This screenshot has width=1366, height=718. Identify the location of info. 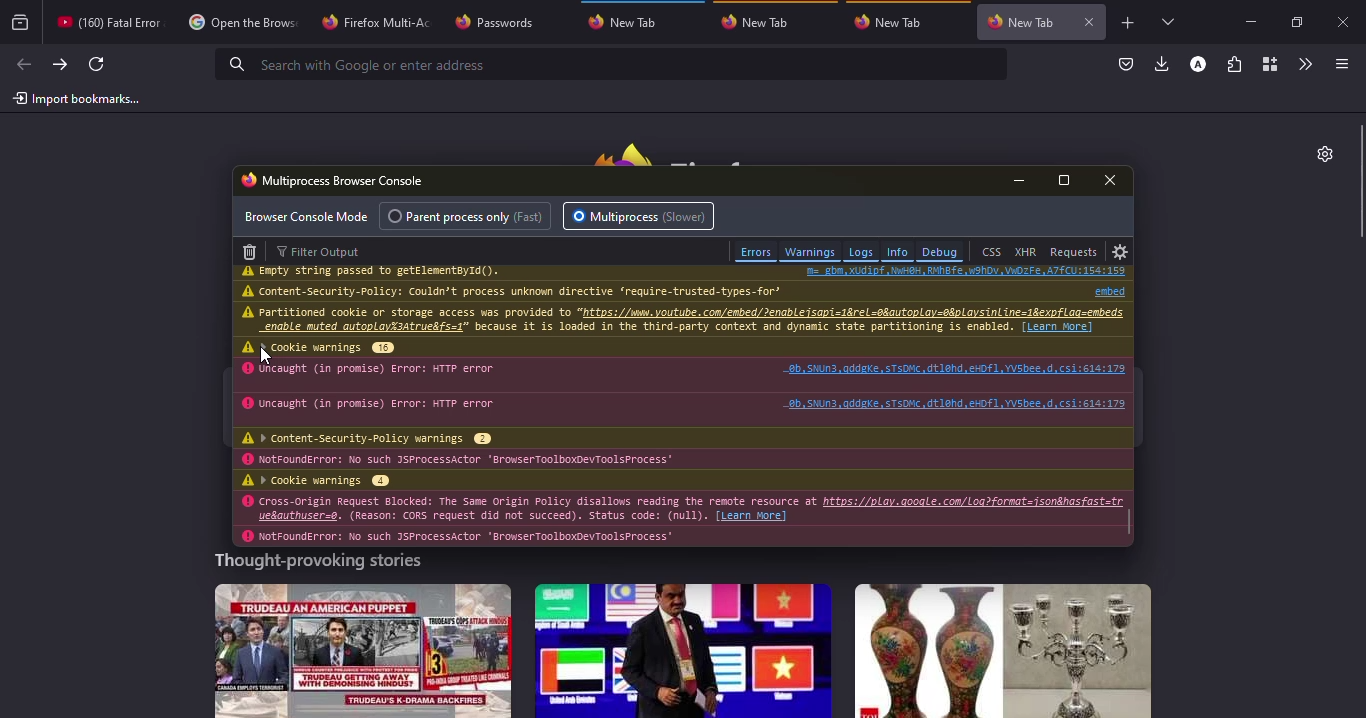
(525, 291).